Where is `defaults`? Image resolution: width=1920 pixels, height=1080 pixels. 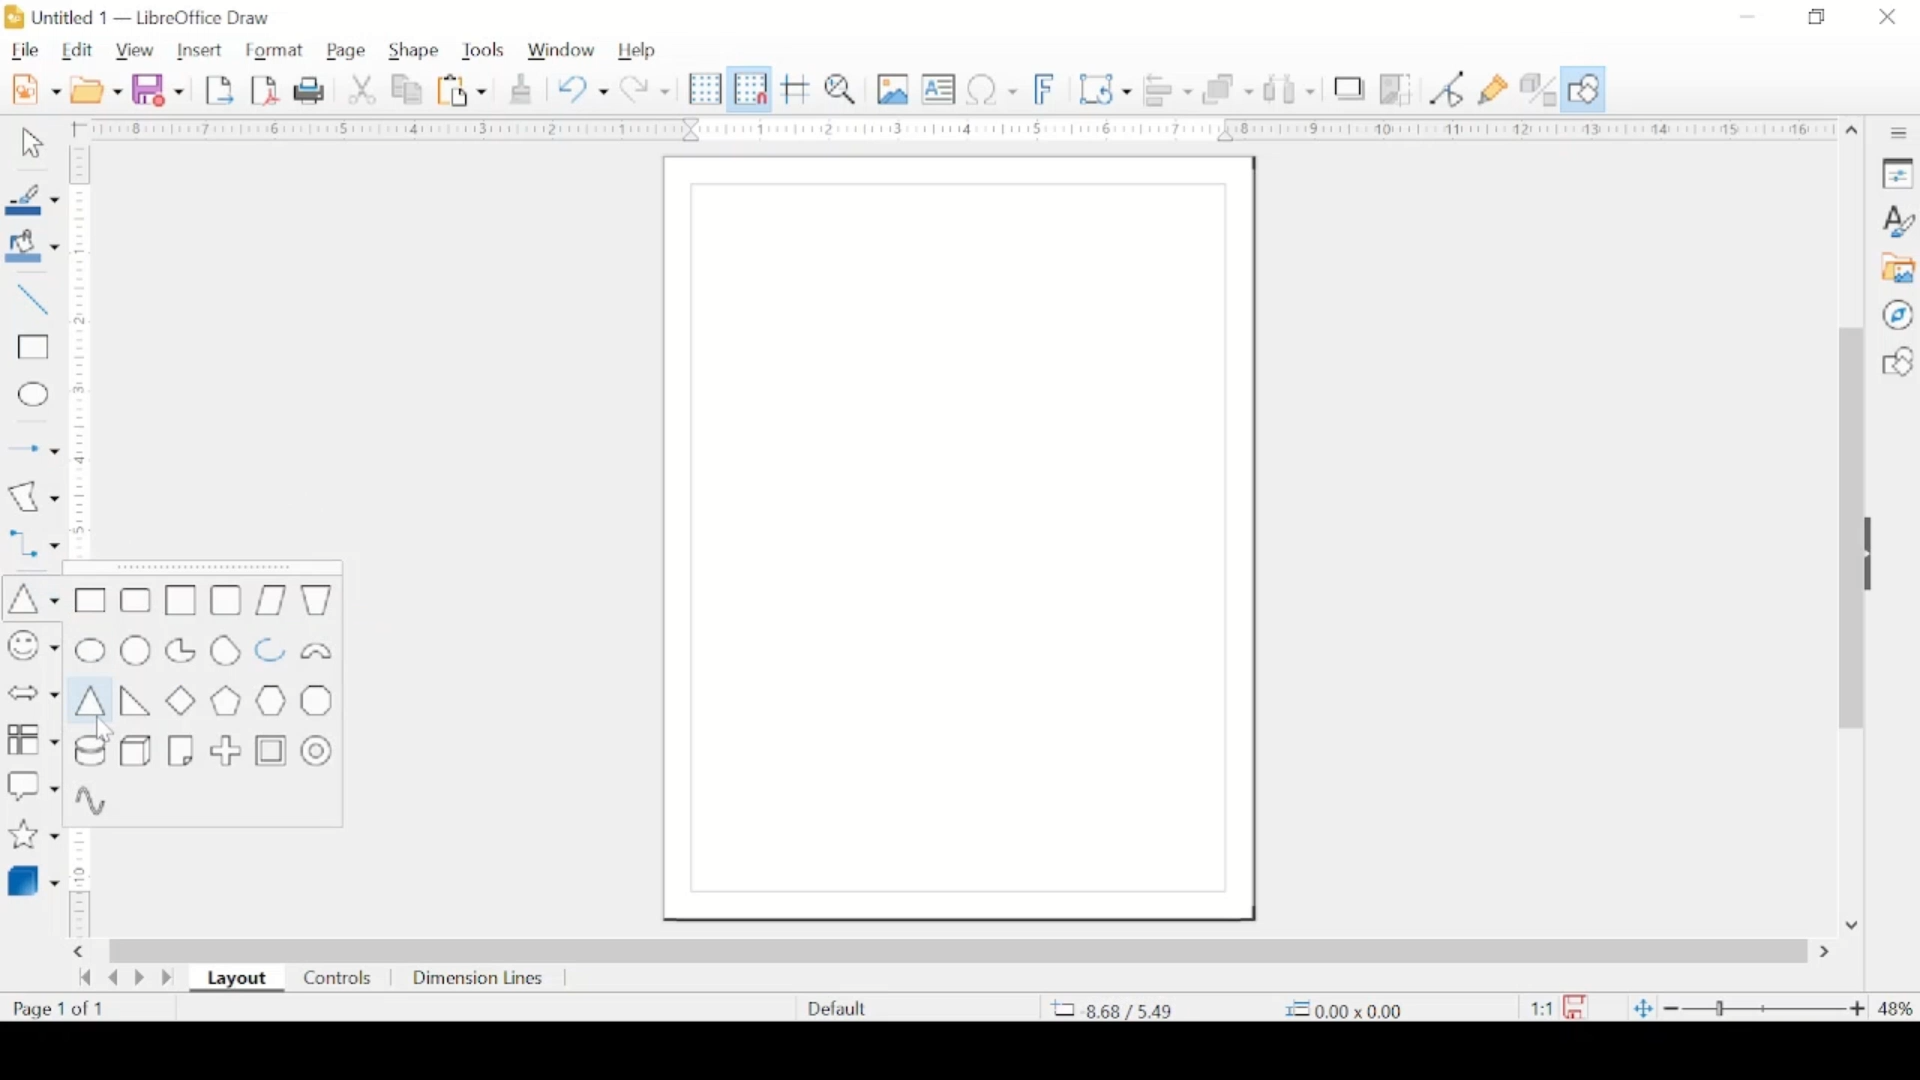
defaults is located at coordinates (835, 1006).